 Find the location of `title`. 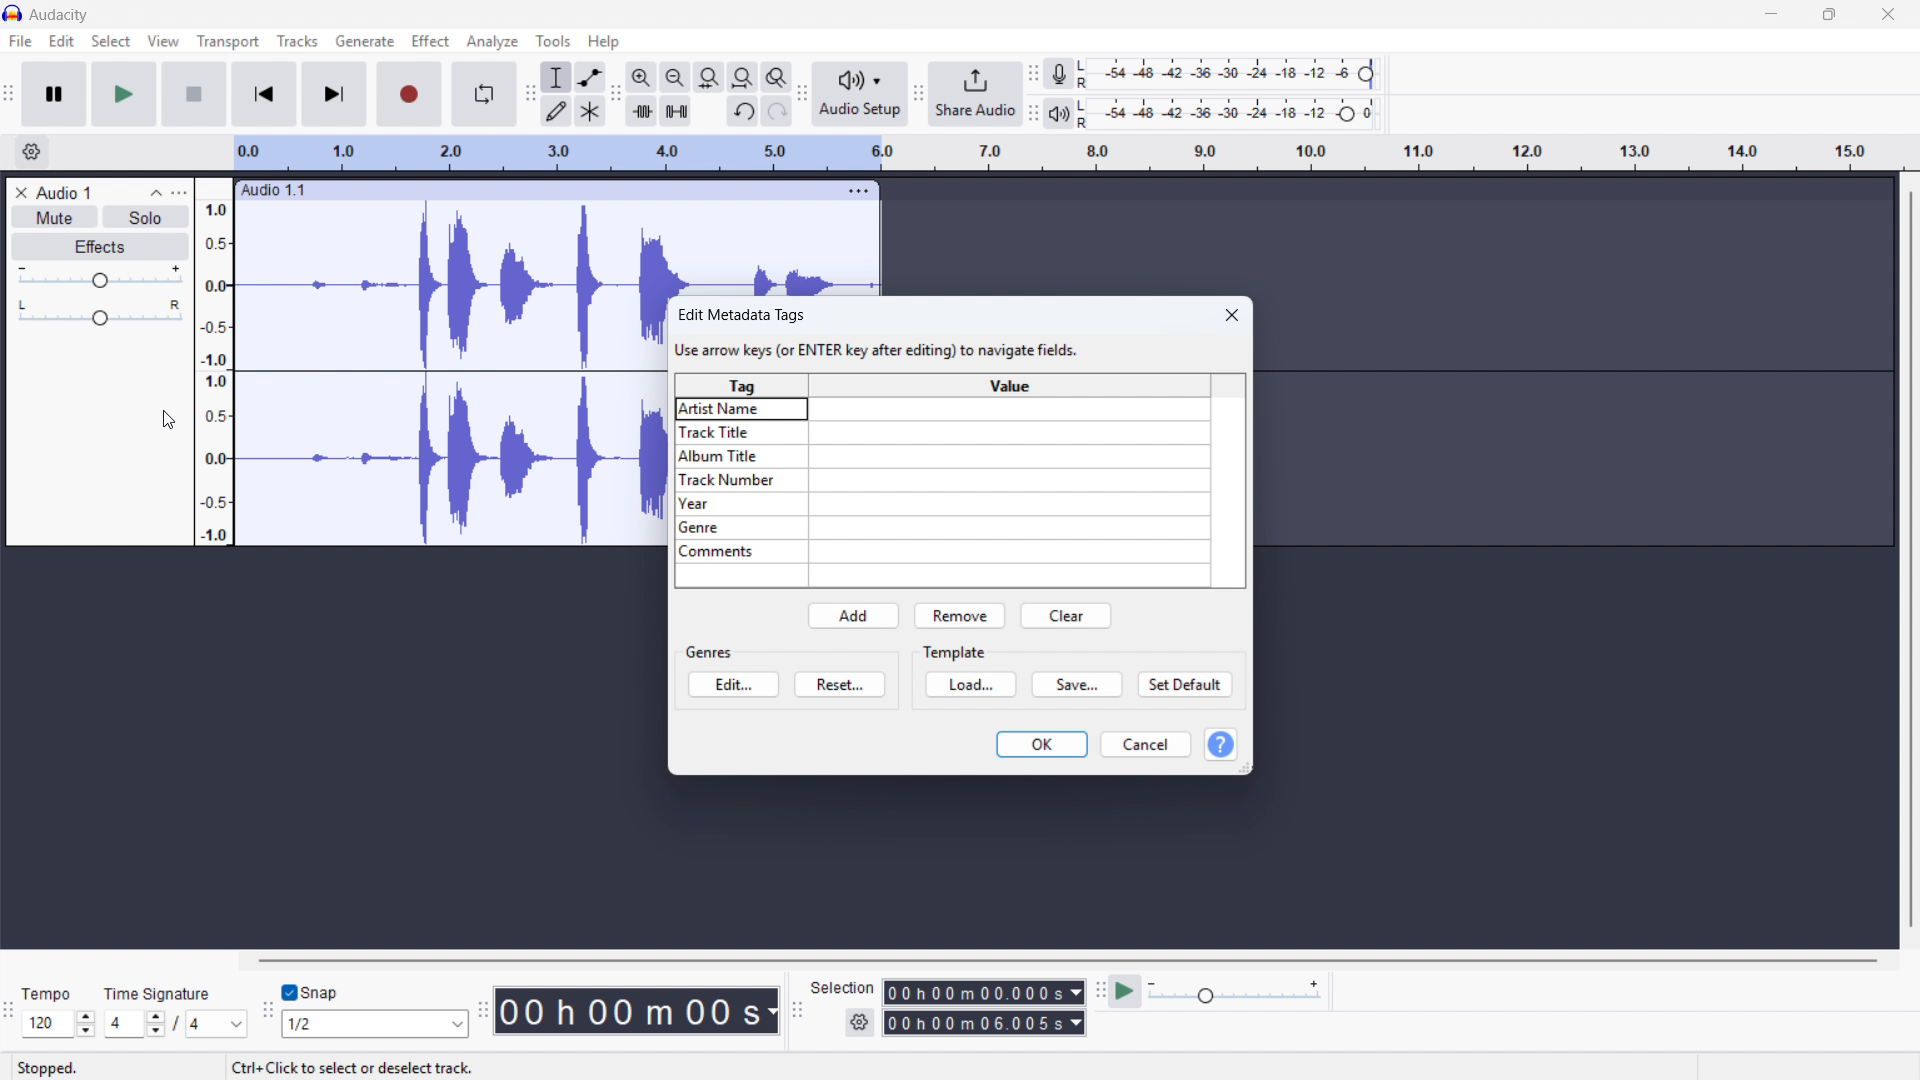

title is located at coordinates (59, 15).